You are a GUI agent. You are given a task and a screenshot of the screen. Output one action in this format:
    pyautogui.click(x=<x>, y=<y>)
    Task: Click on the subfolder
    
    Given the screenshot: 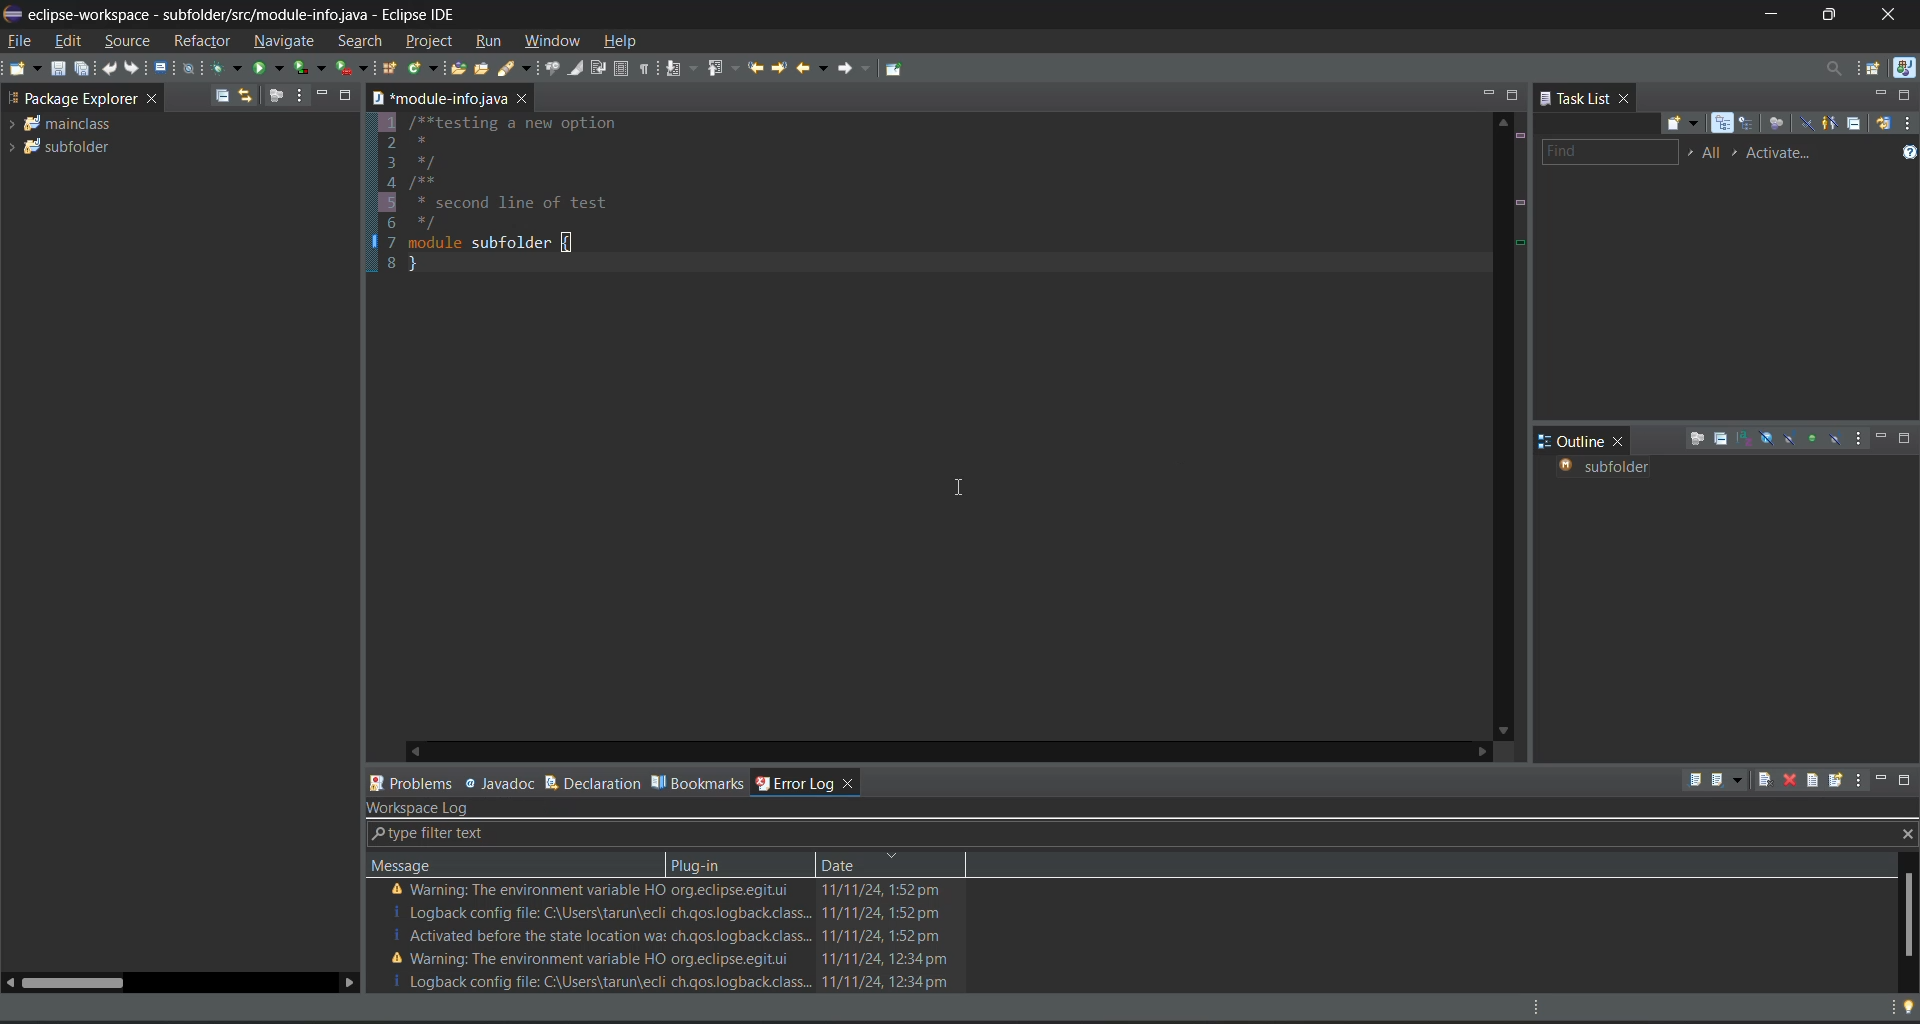 What is the action you would take?
    pyautogui.click(x=78, y=154)
    